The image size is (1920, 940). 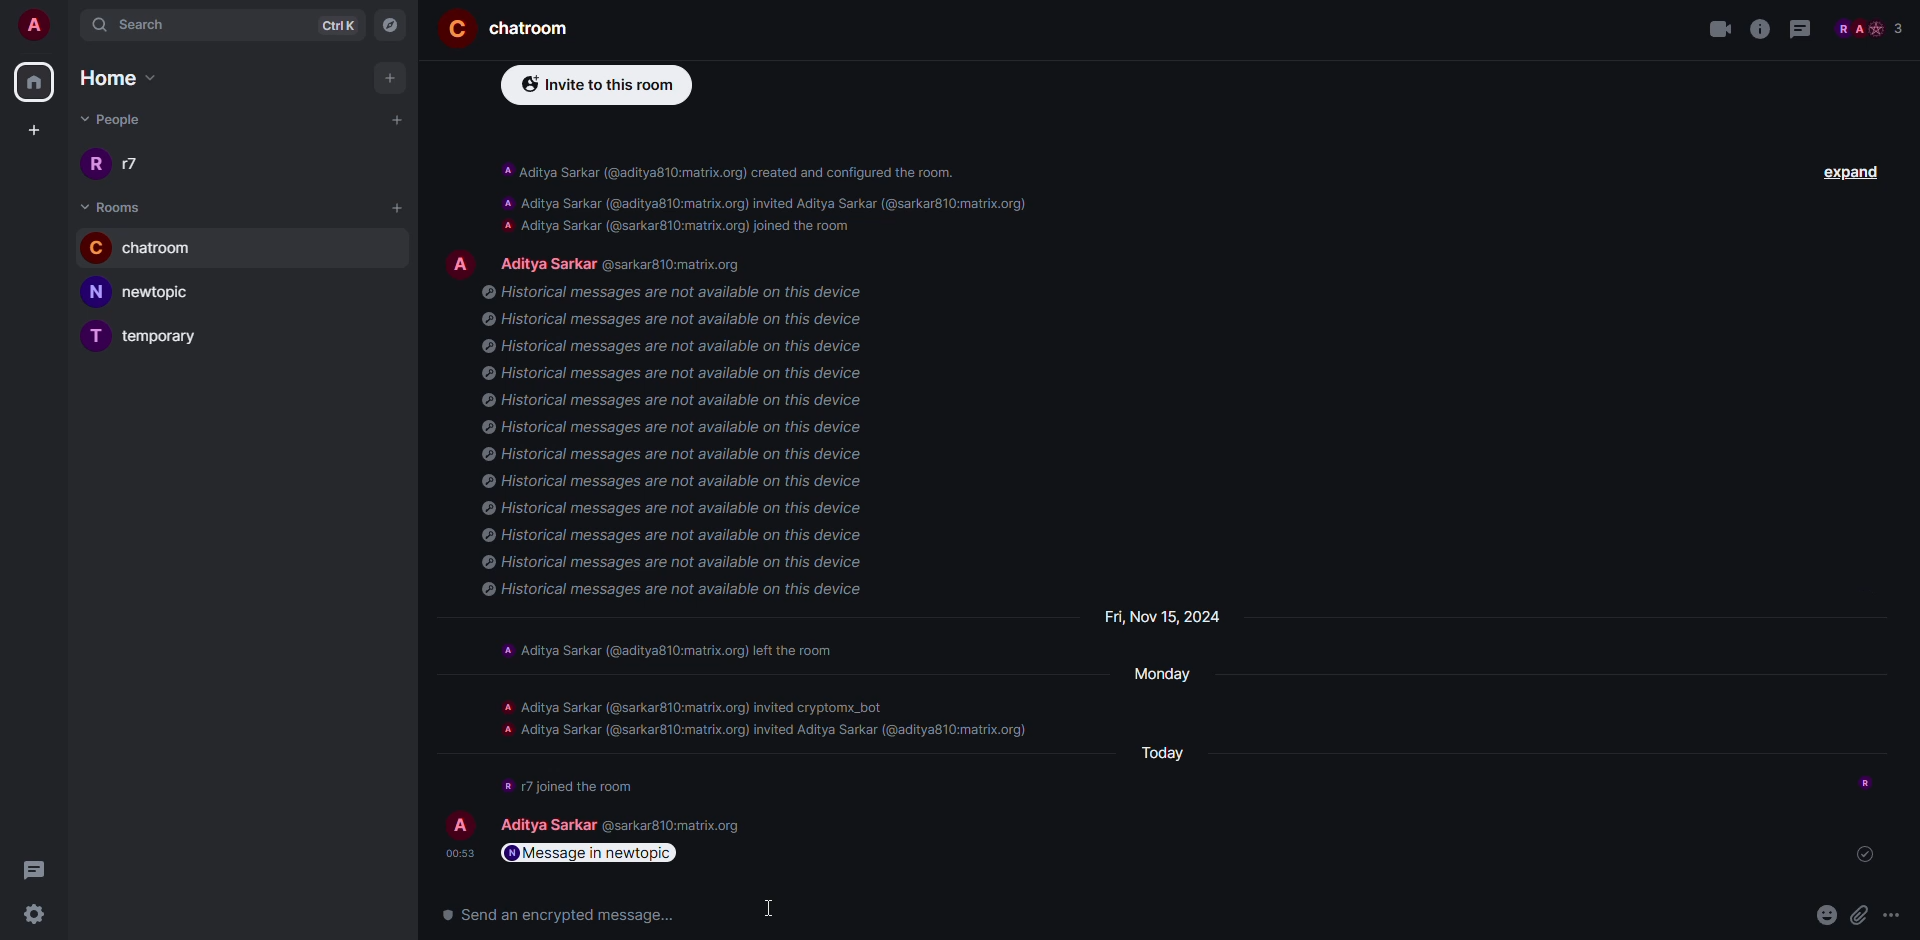 What do you see at coordinates (1161, 744) in the screenshot?
I see `Today` at bounding box center [1161, 744].